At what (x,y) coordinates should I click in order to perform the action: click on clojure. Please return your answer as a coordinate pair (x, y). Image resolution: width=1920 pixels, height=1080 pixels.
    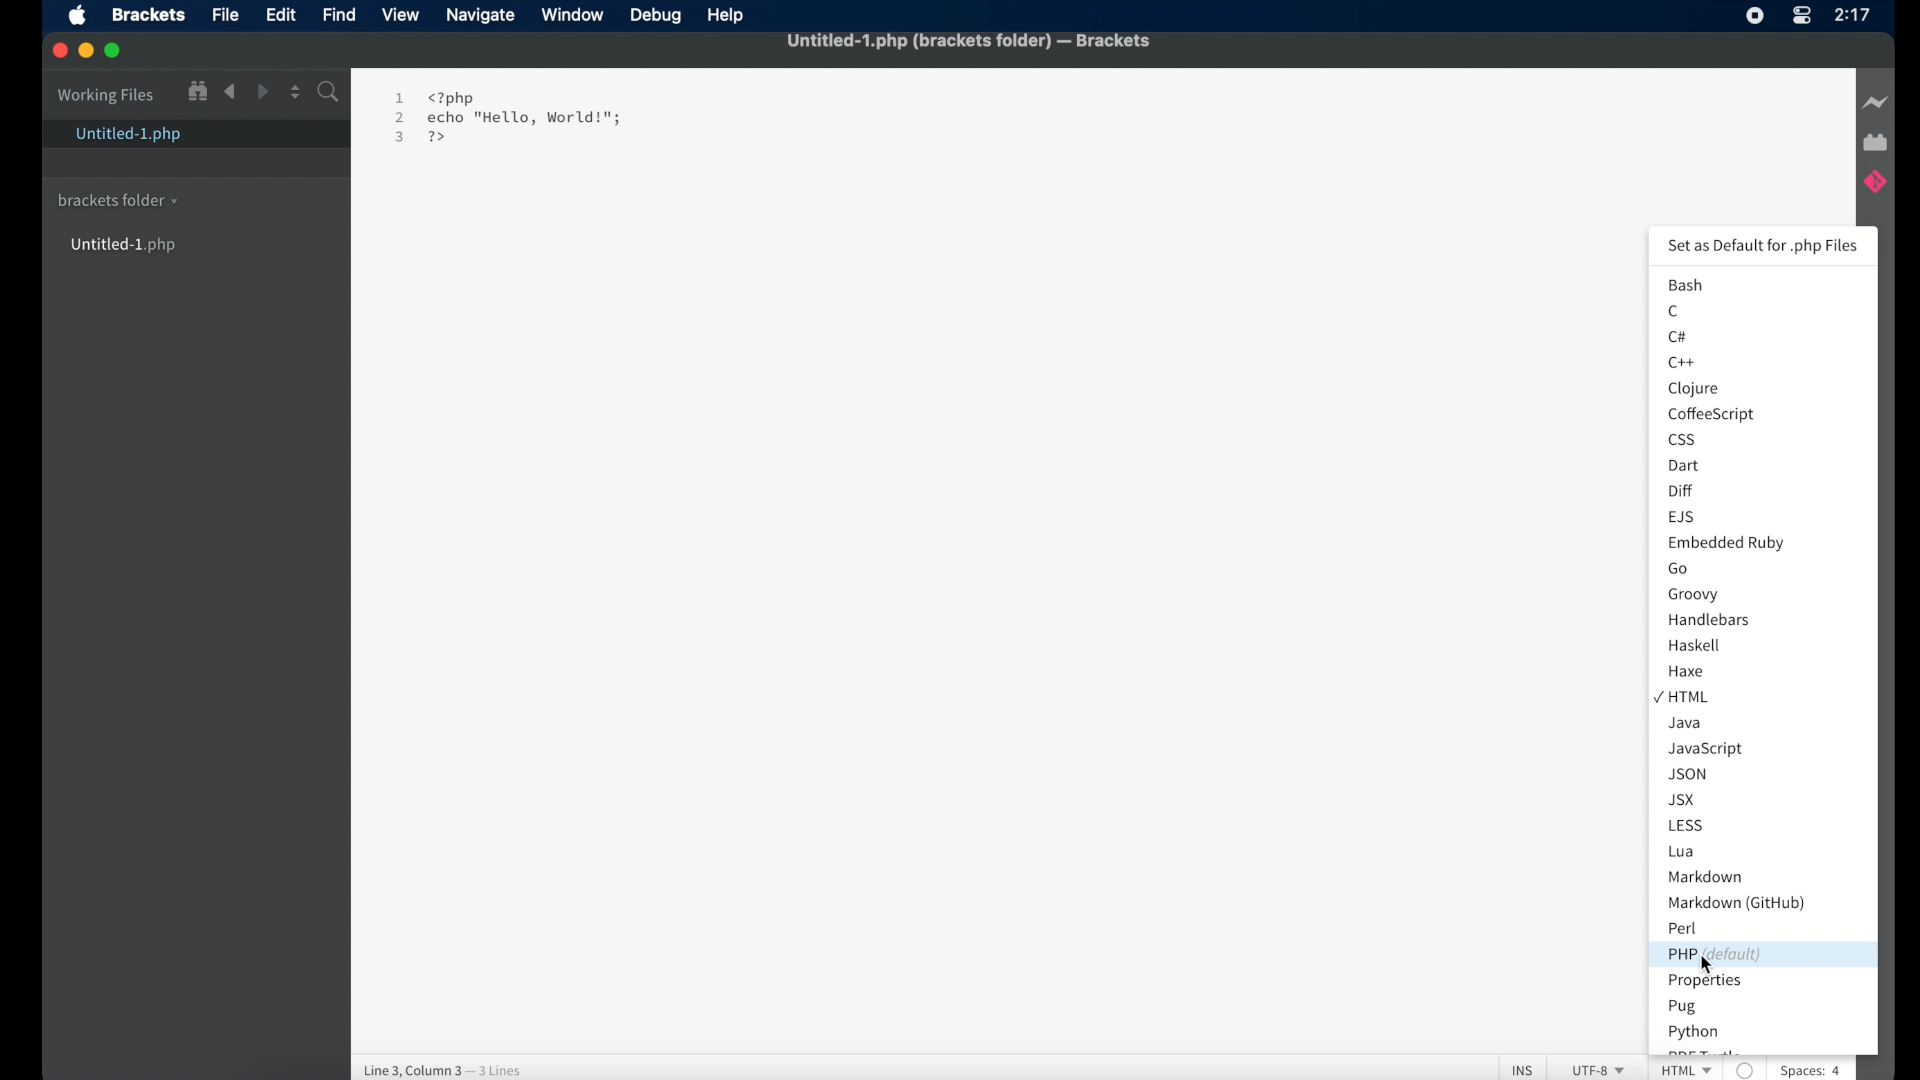
    Looking at the image, I should click on (1692, 388).